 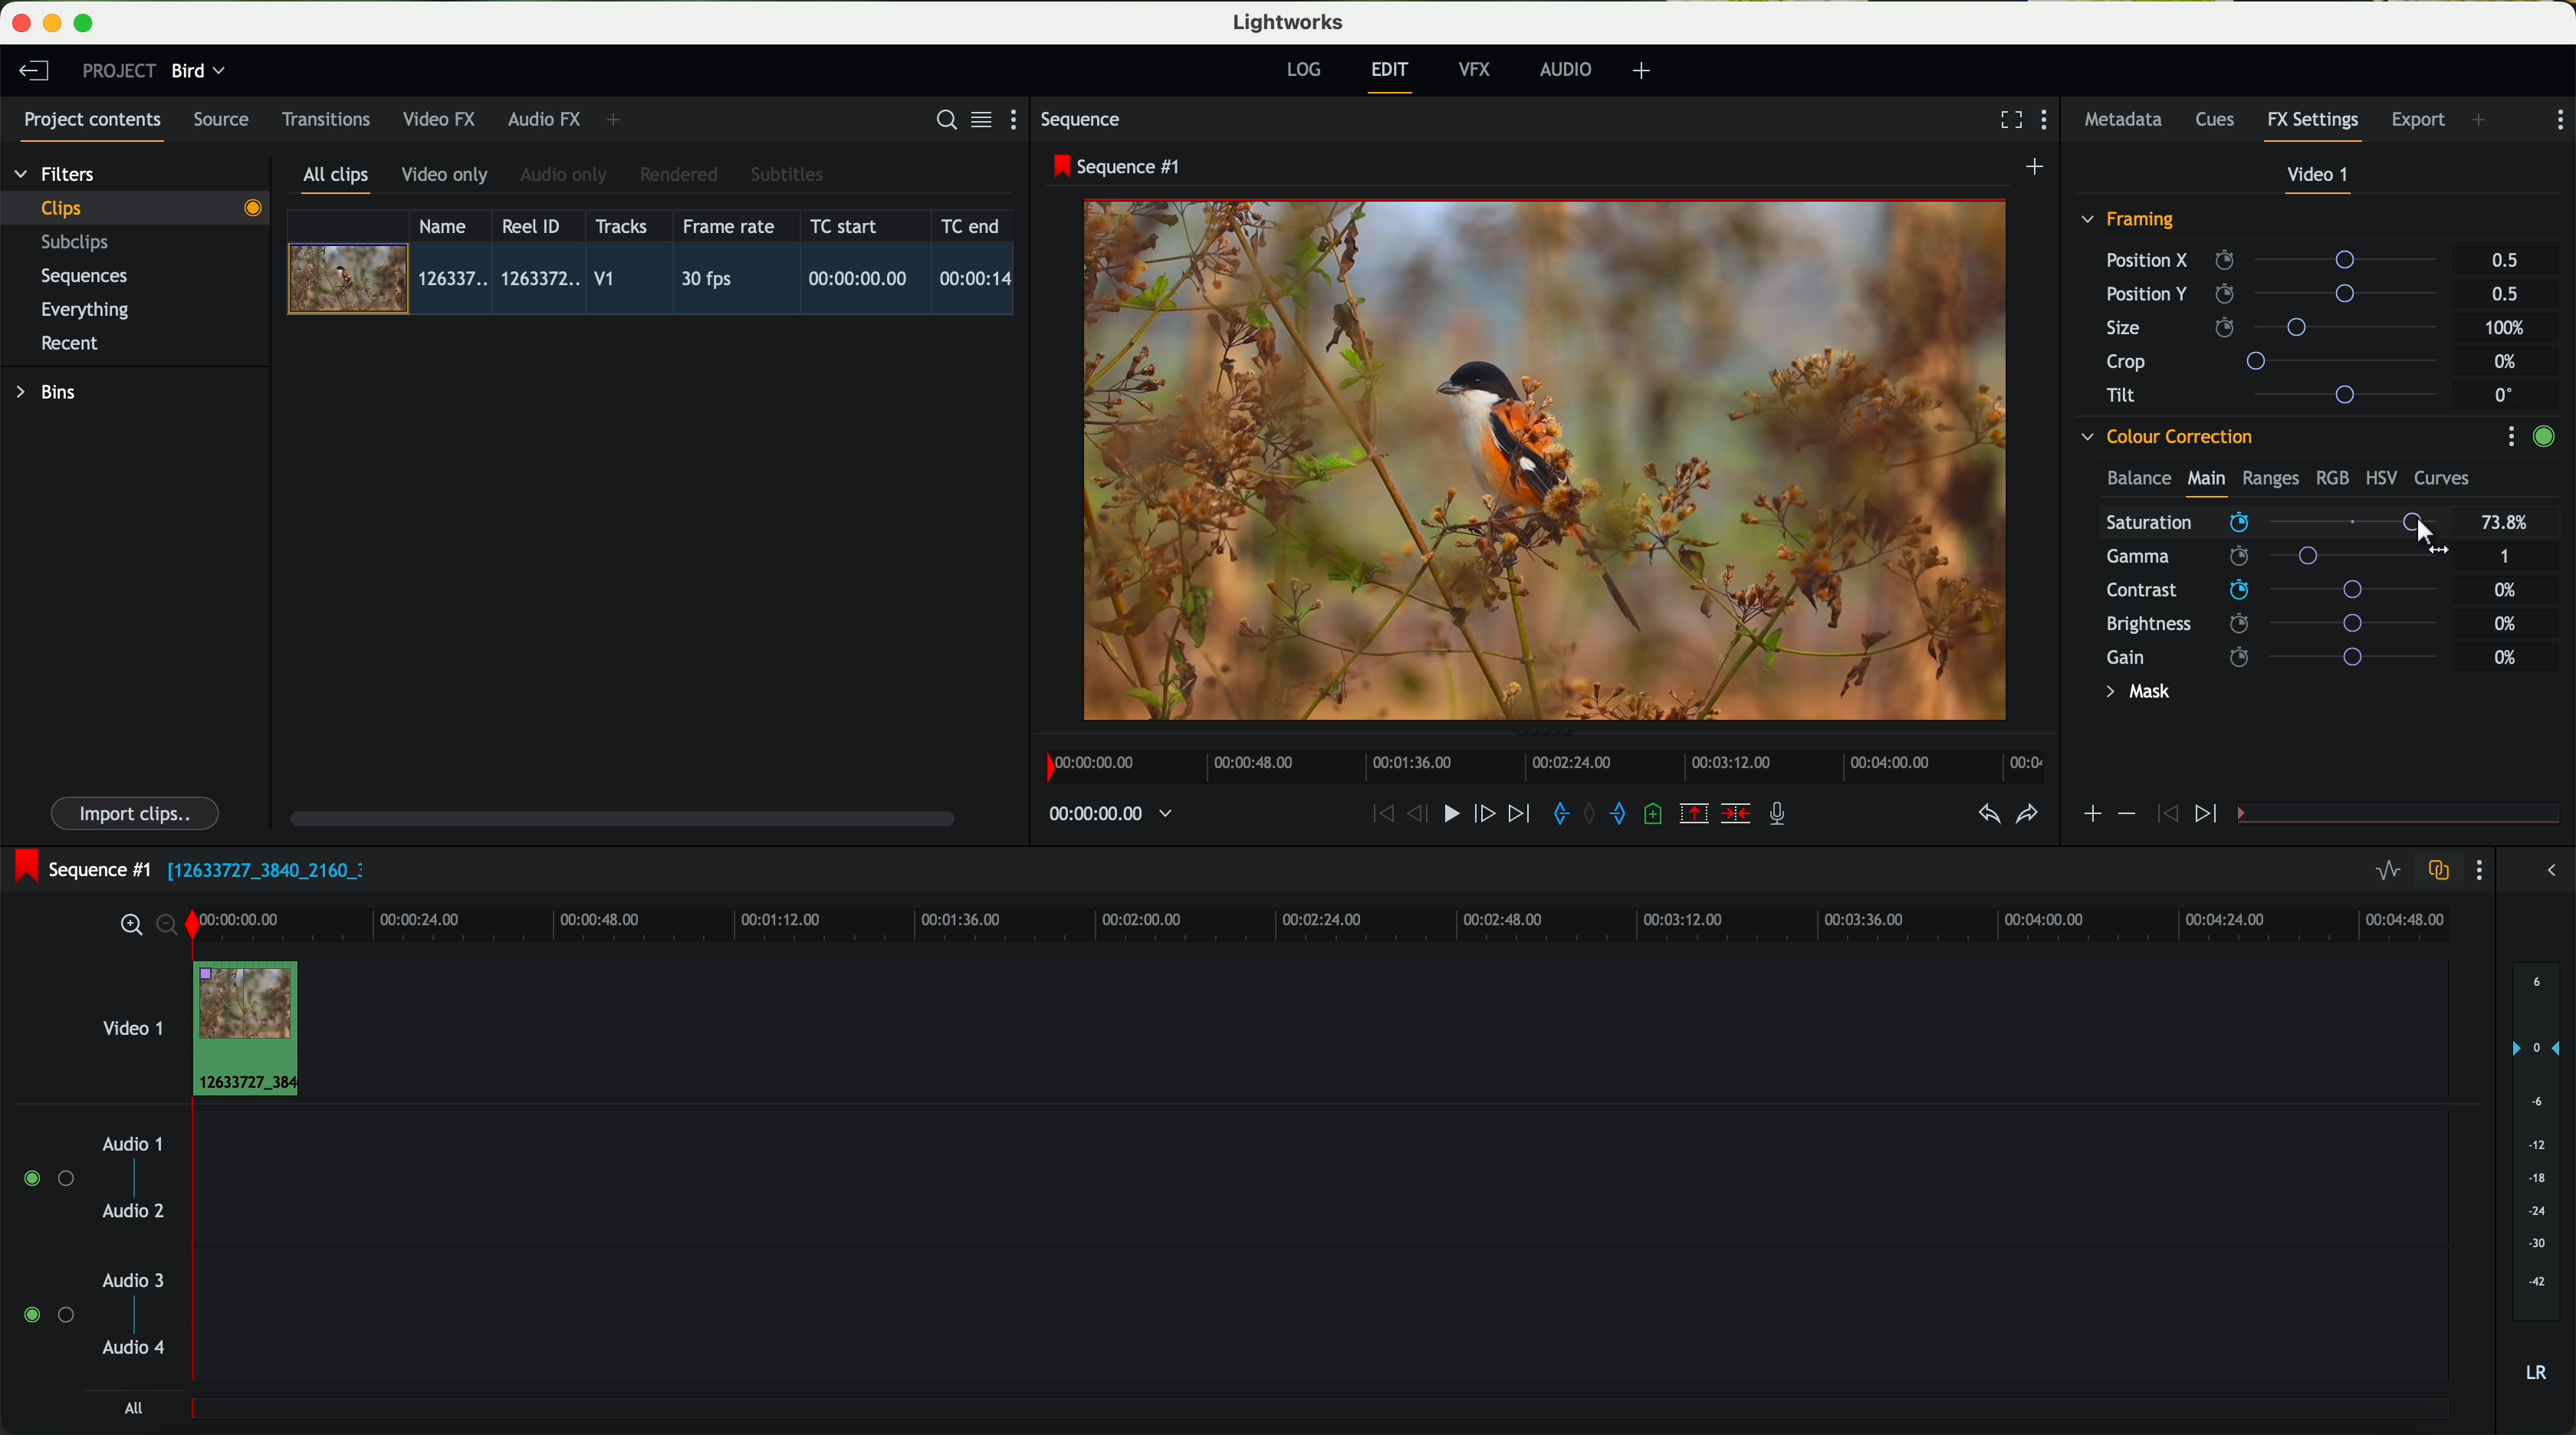 I want to click on rewind, so click(x=1381, y=815).